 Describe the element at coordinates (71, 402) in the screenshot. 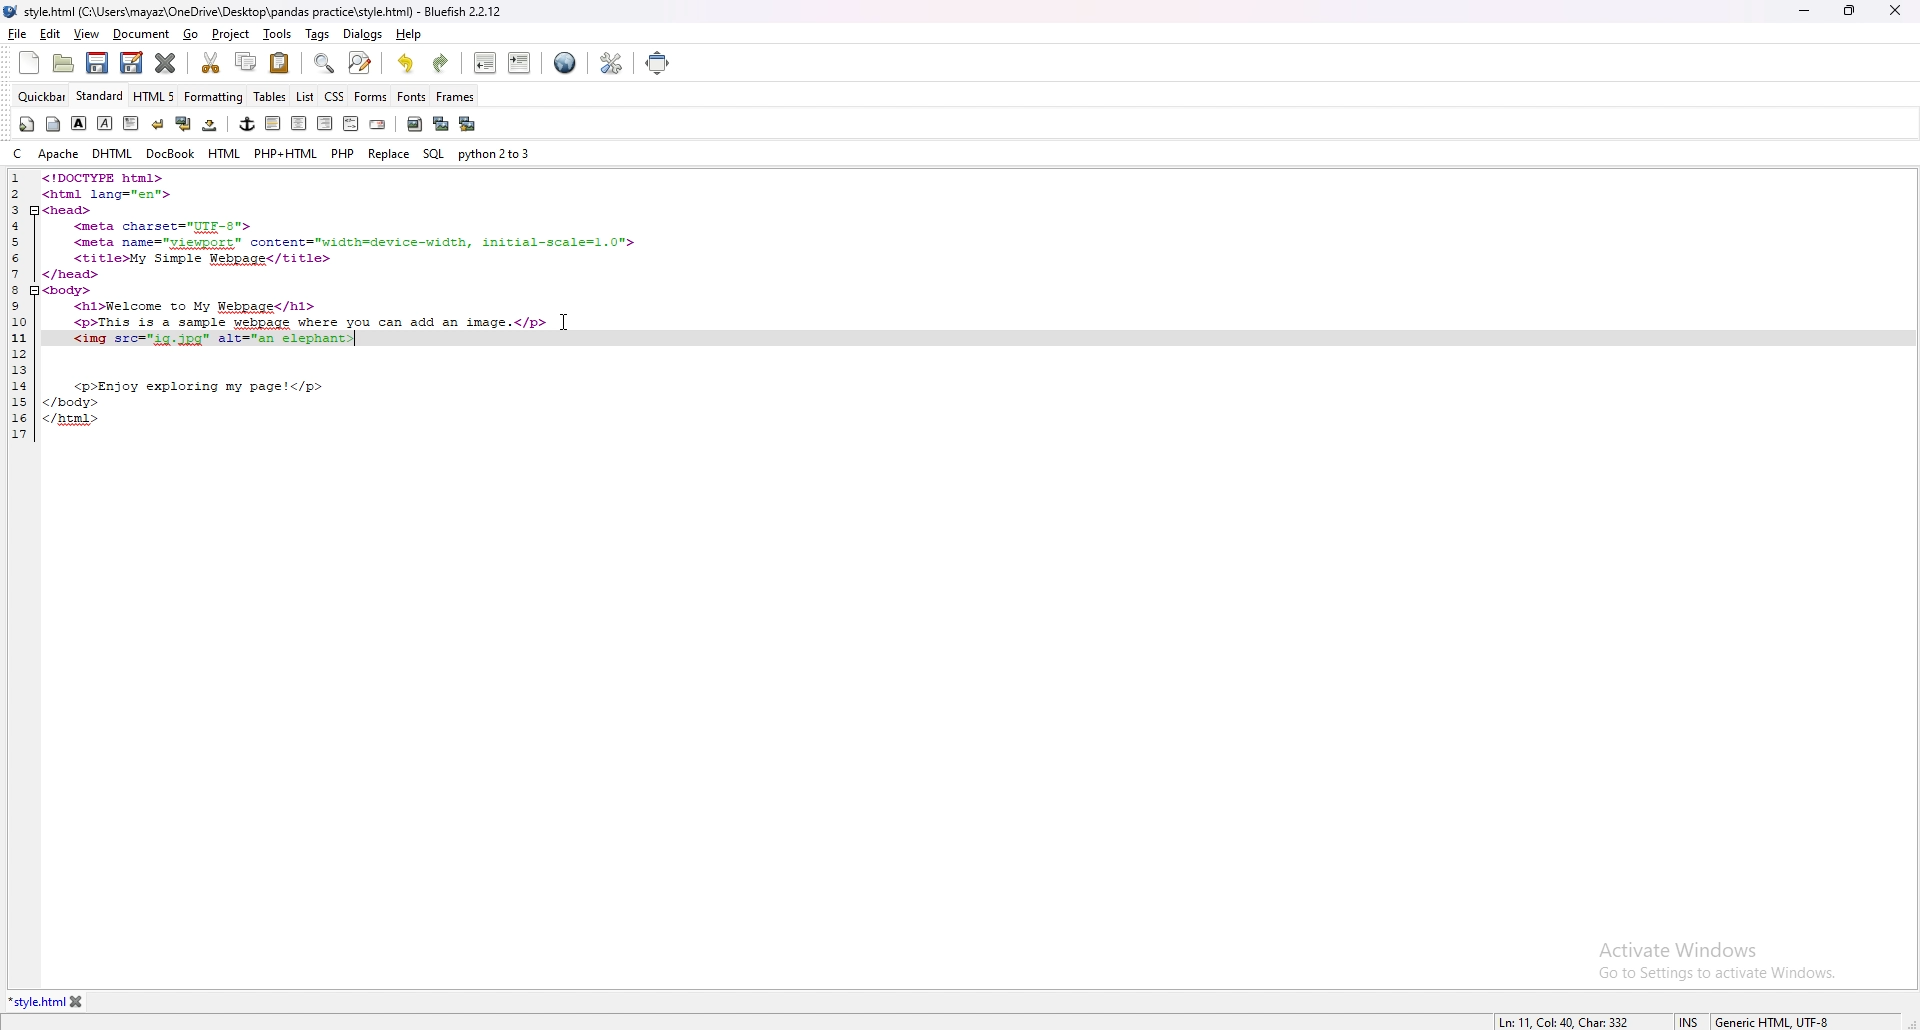

I see `</body>` at that location.